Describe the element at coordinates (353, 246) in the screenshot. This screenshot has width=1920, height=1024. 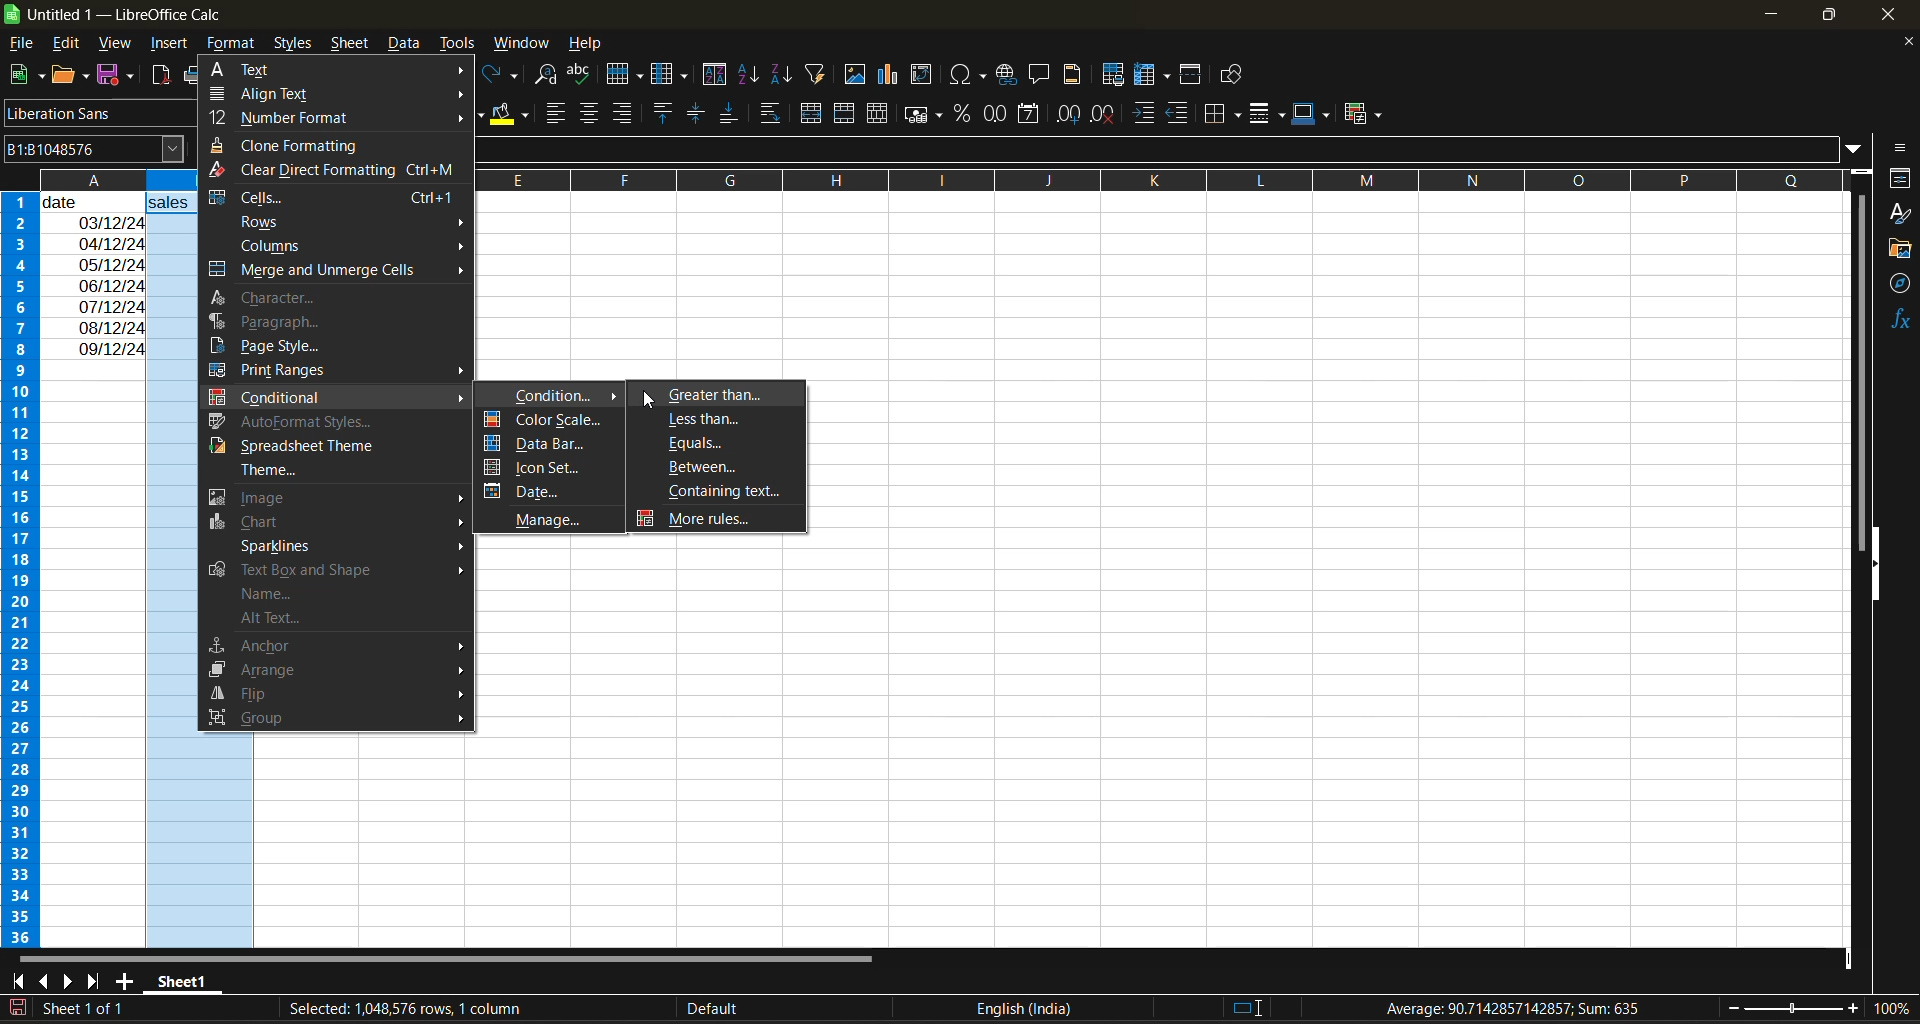
I see `columns` at that location.